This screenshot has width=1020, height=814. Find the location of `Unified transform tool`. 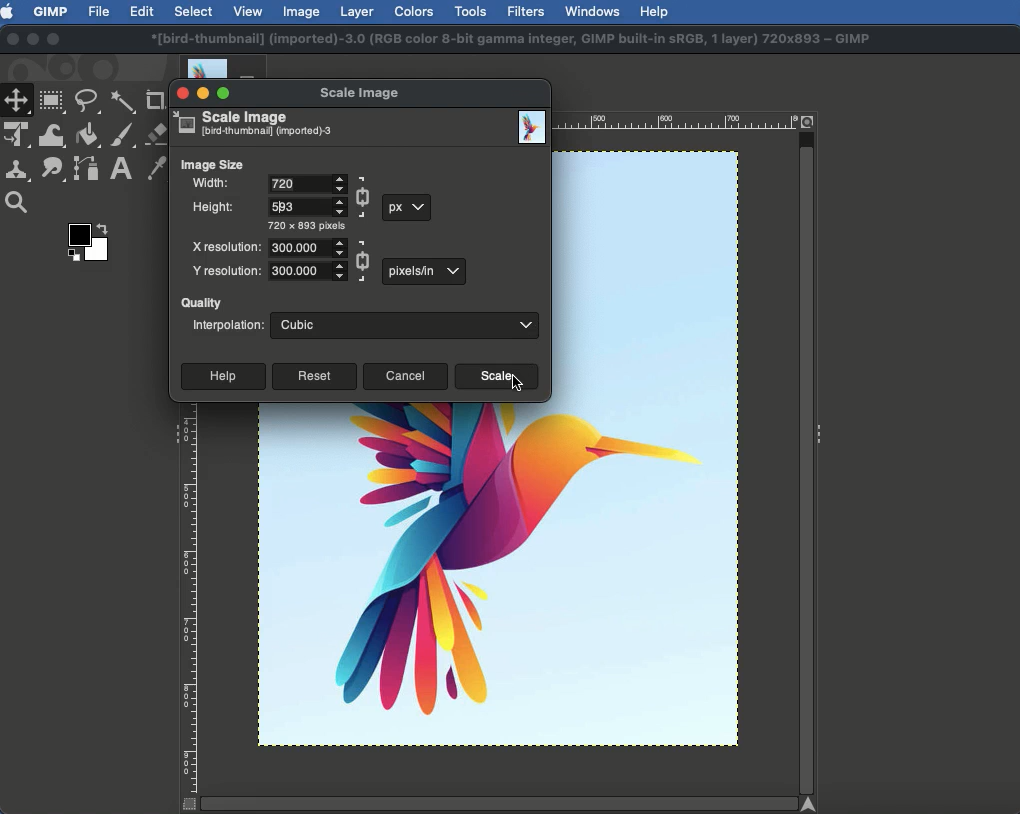

Unified transform tool is located at coordinates (17, 133).